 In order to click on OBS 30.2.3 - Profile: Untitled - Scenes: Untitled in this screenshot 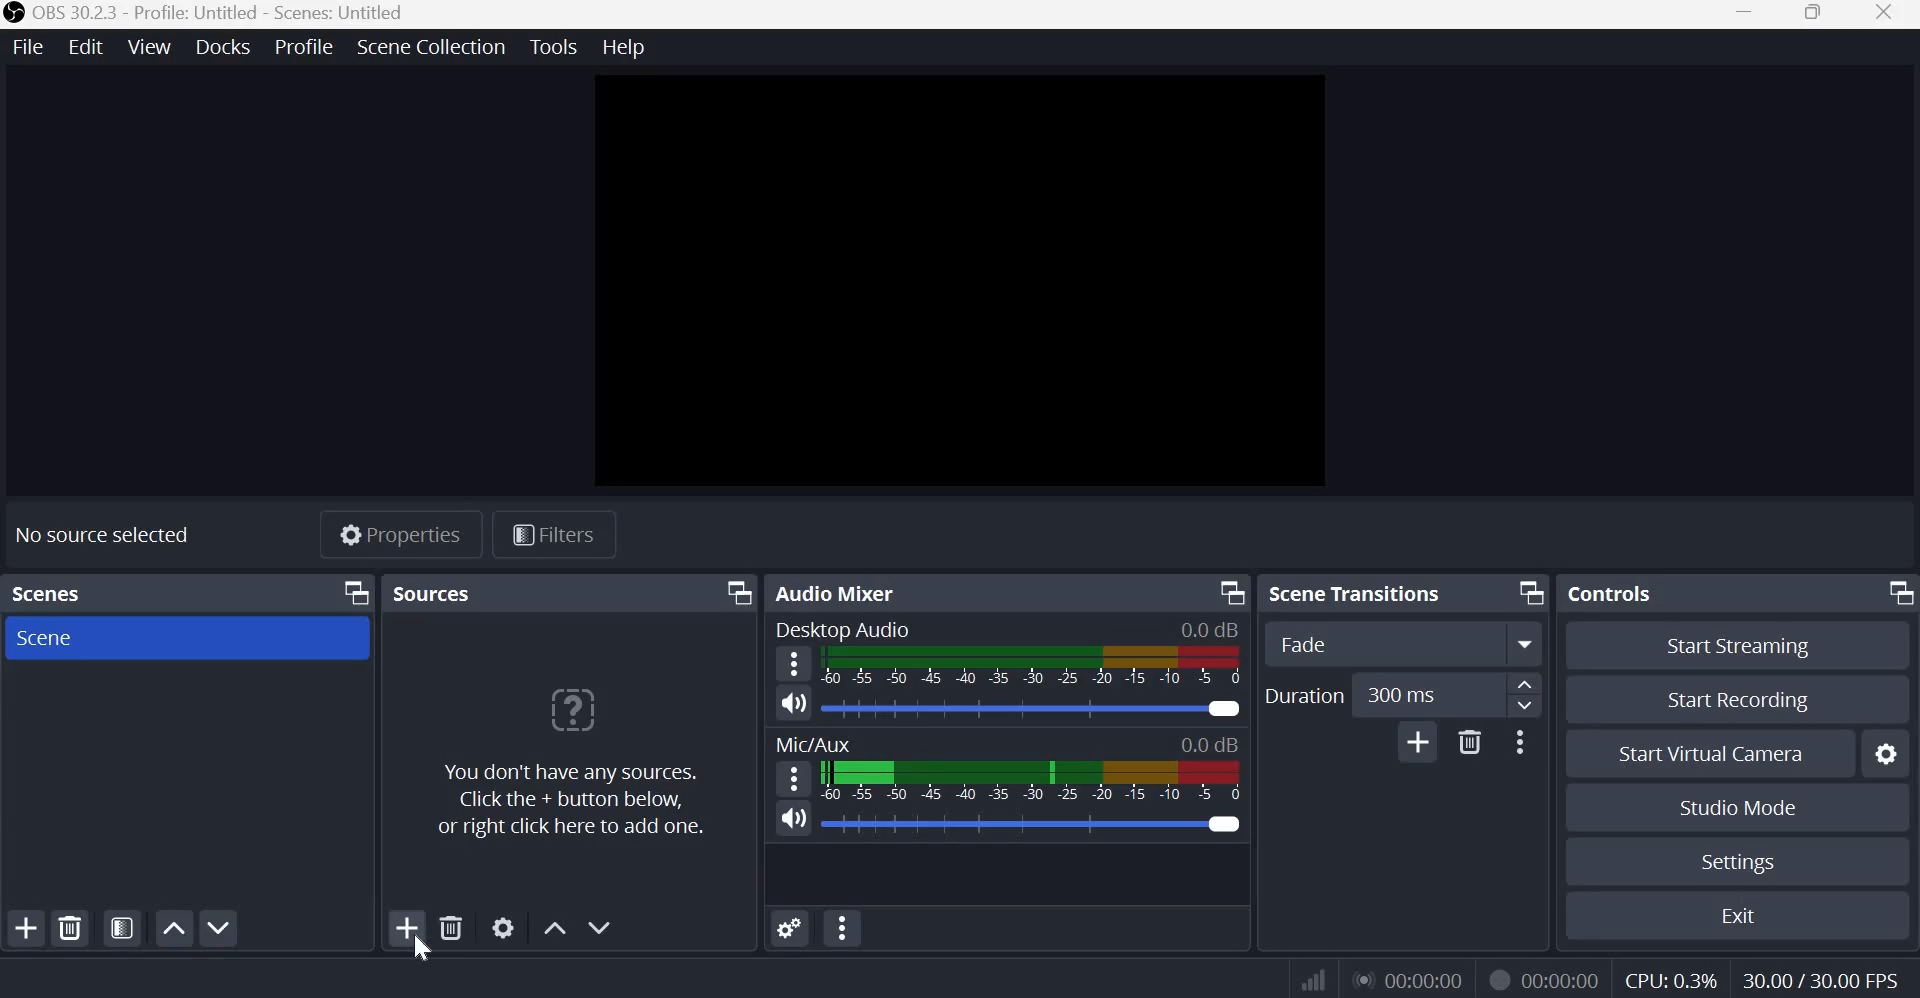, I will do `click(220, 14)`.